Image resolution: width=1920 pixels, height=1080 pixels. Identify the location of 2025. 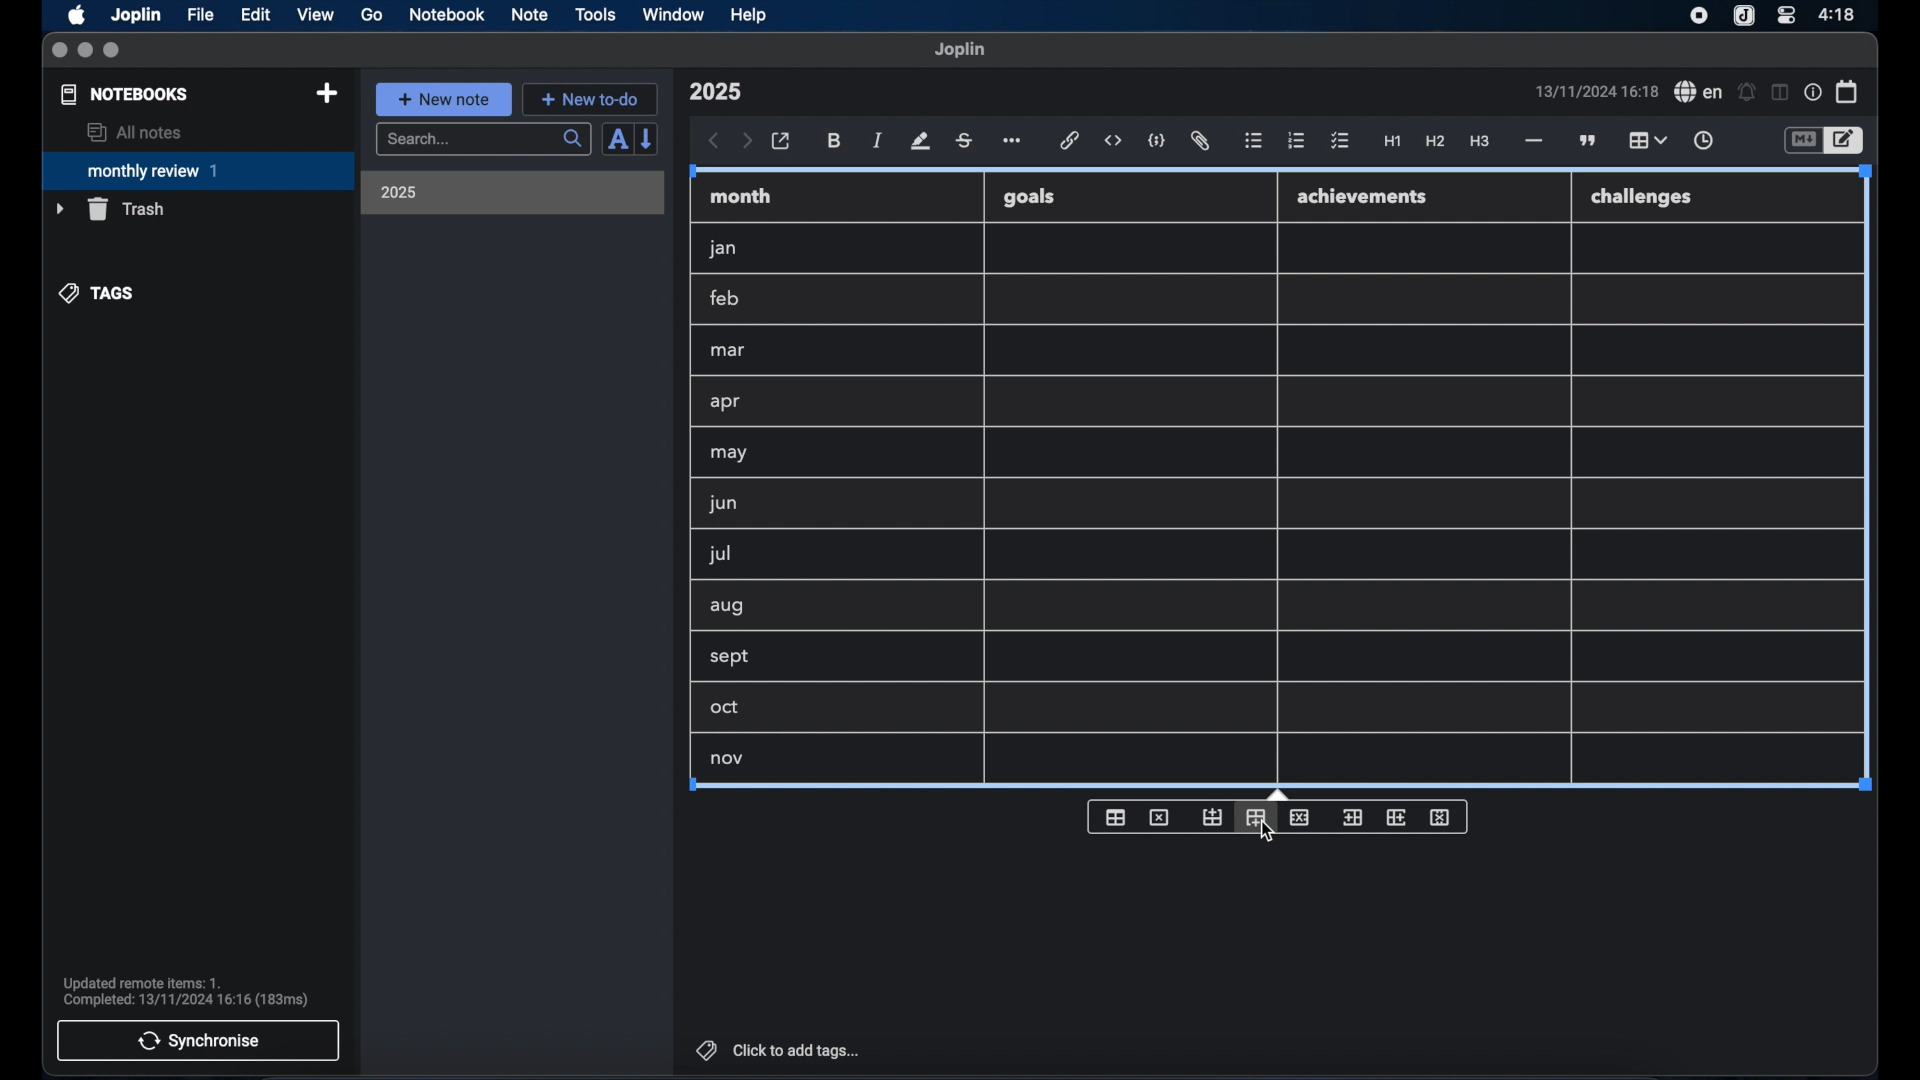
(399, 192).